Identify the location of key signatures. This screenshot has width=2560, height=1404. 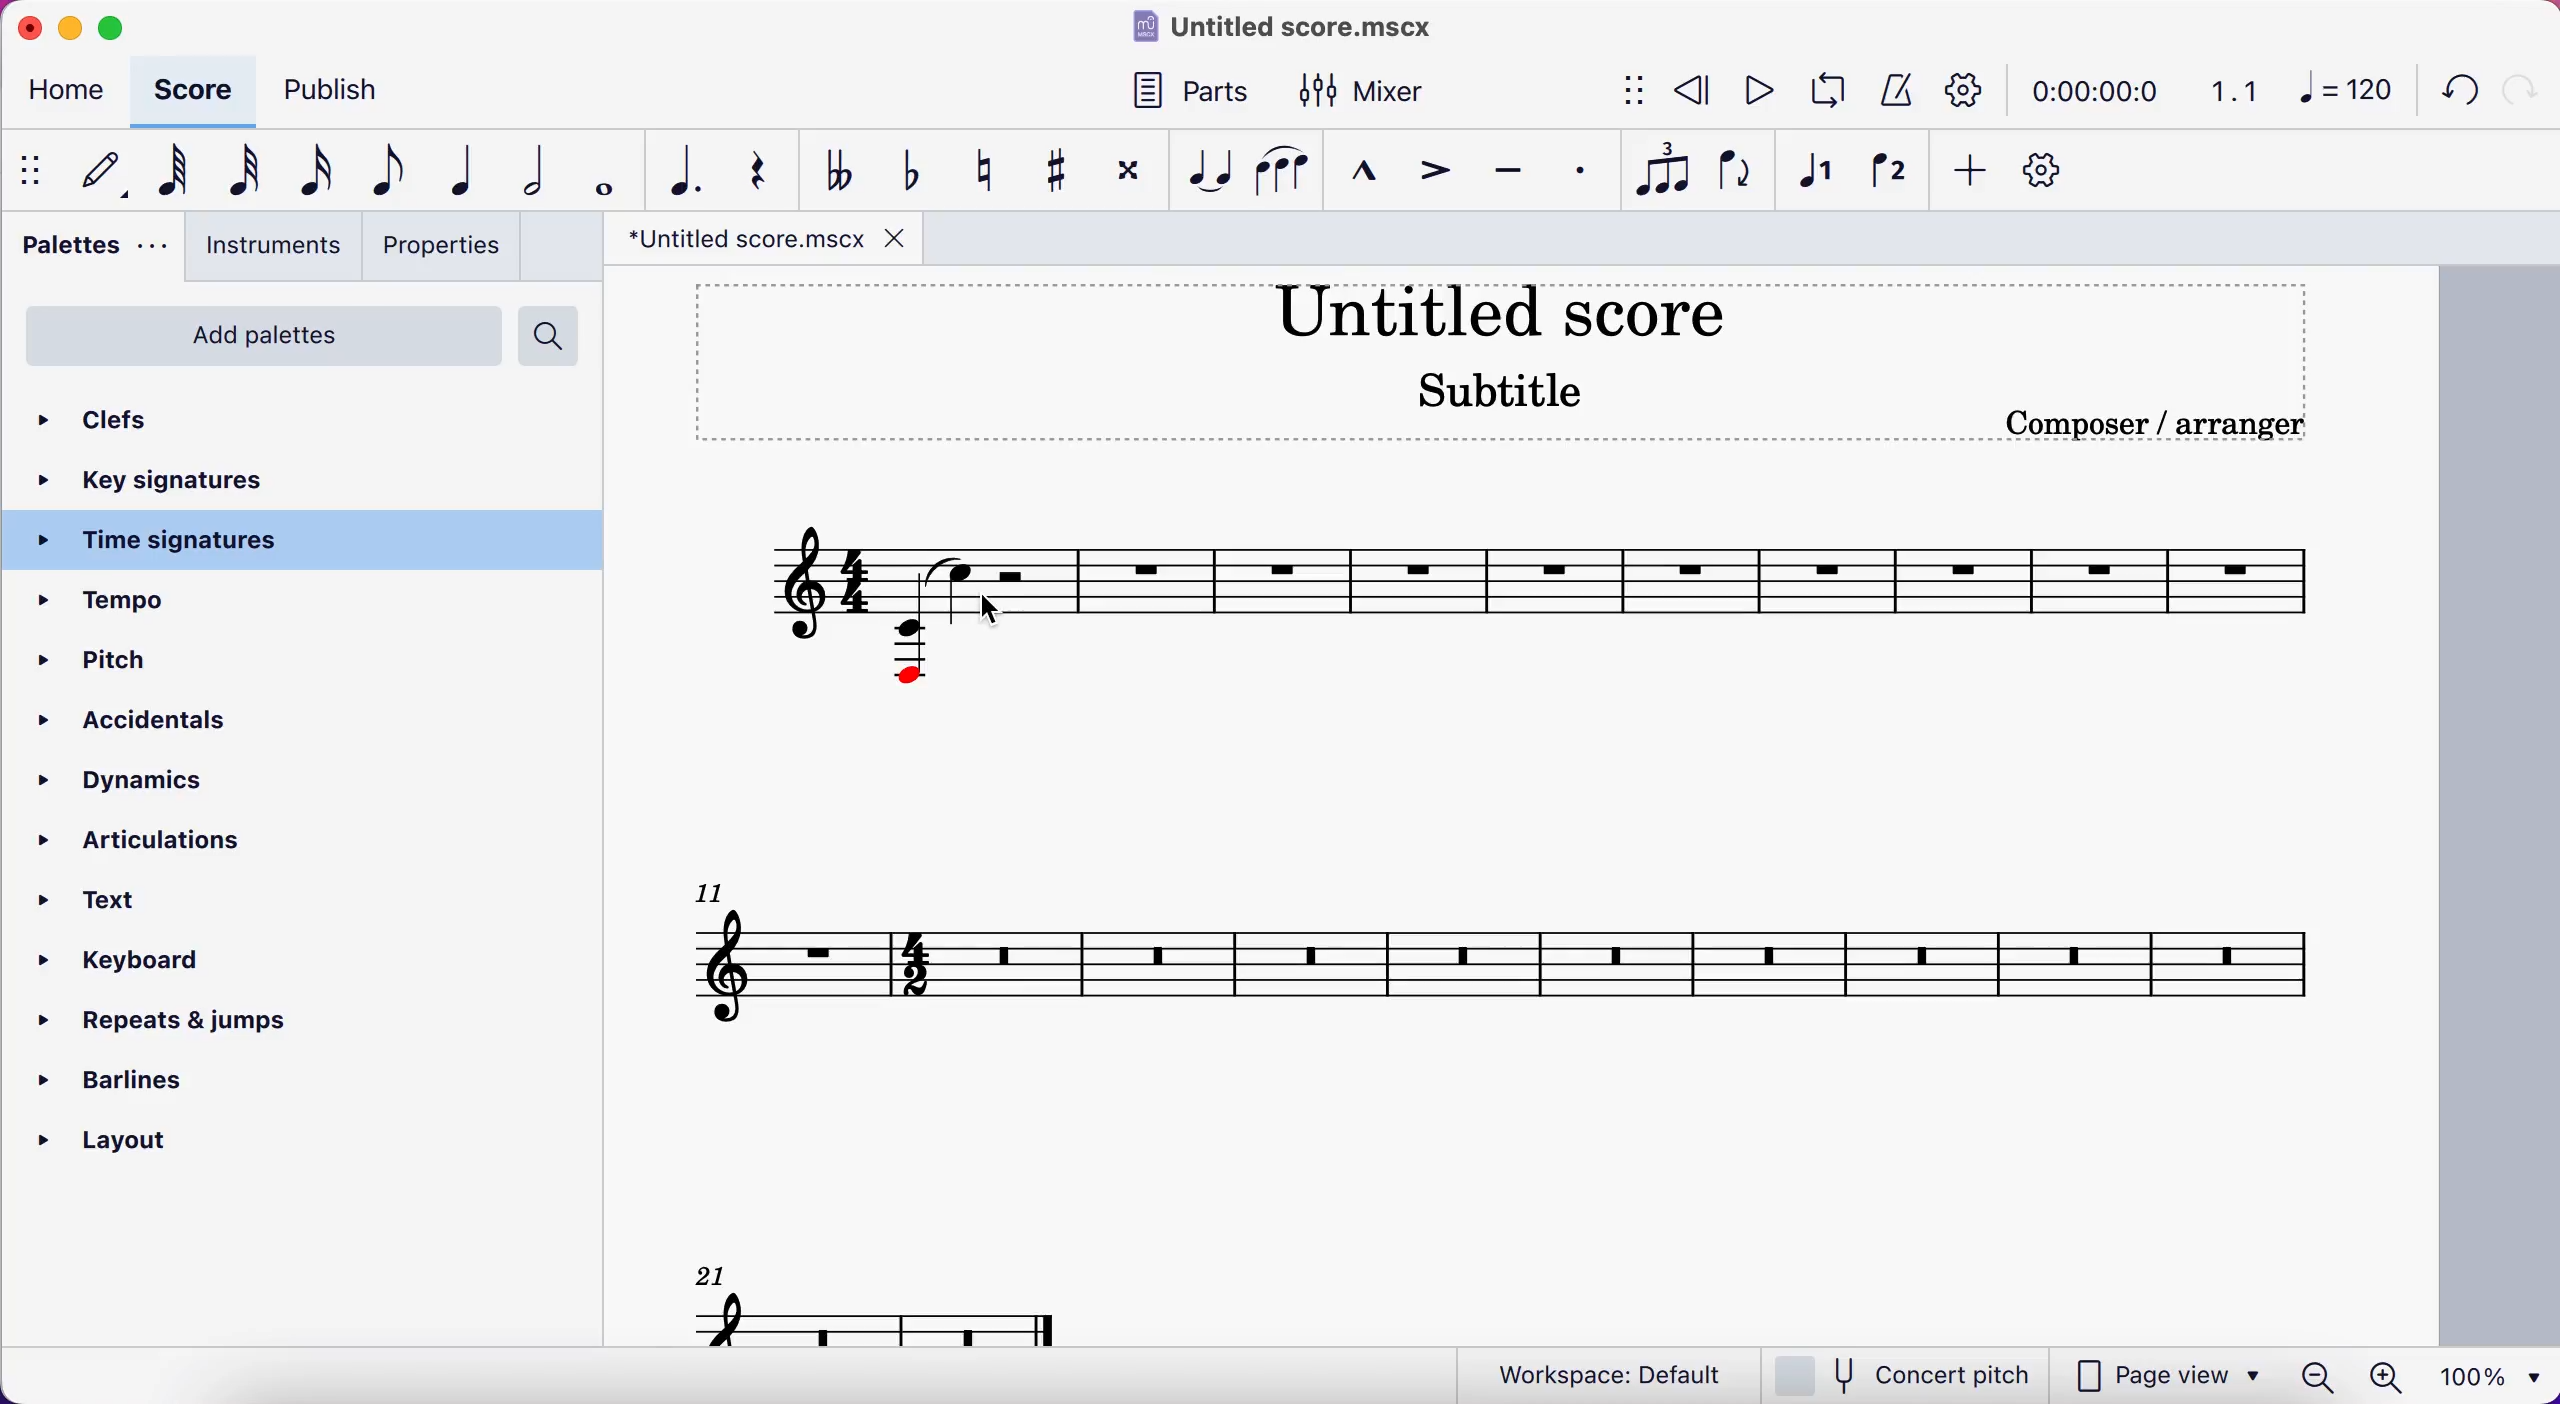
(189, 481).